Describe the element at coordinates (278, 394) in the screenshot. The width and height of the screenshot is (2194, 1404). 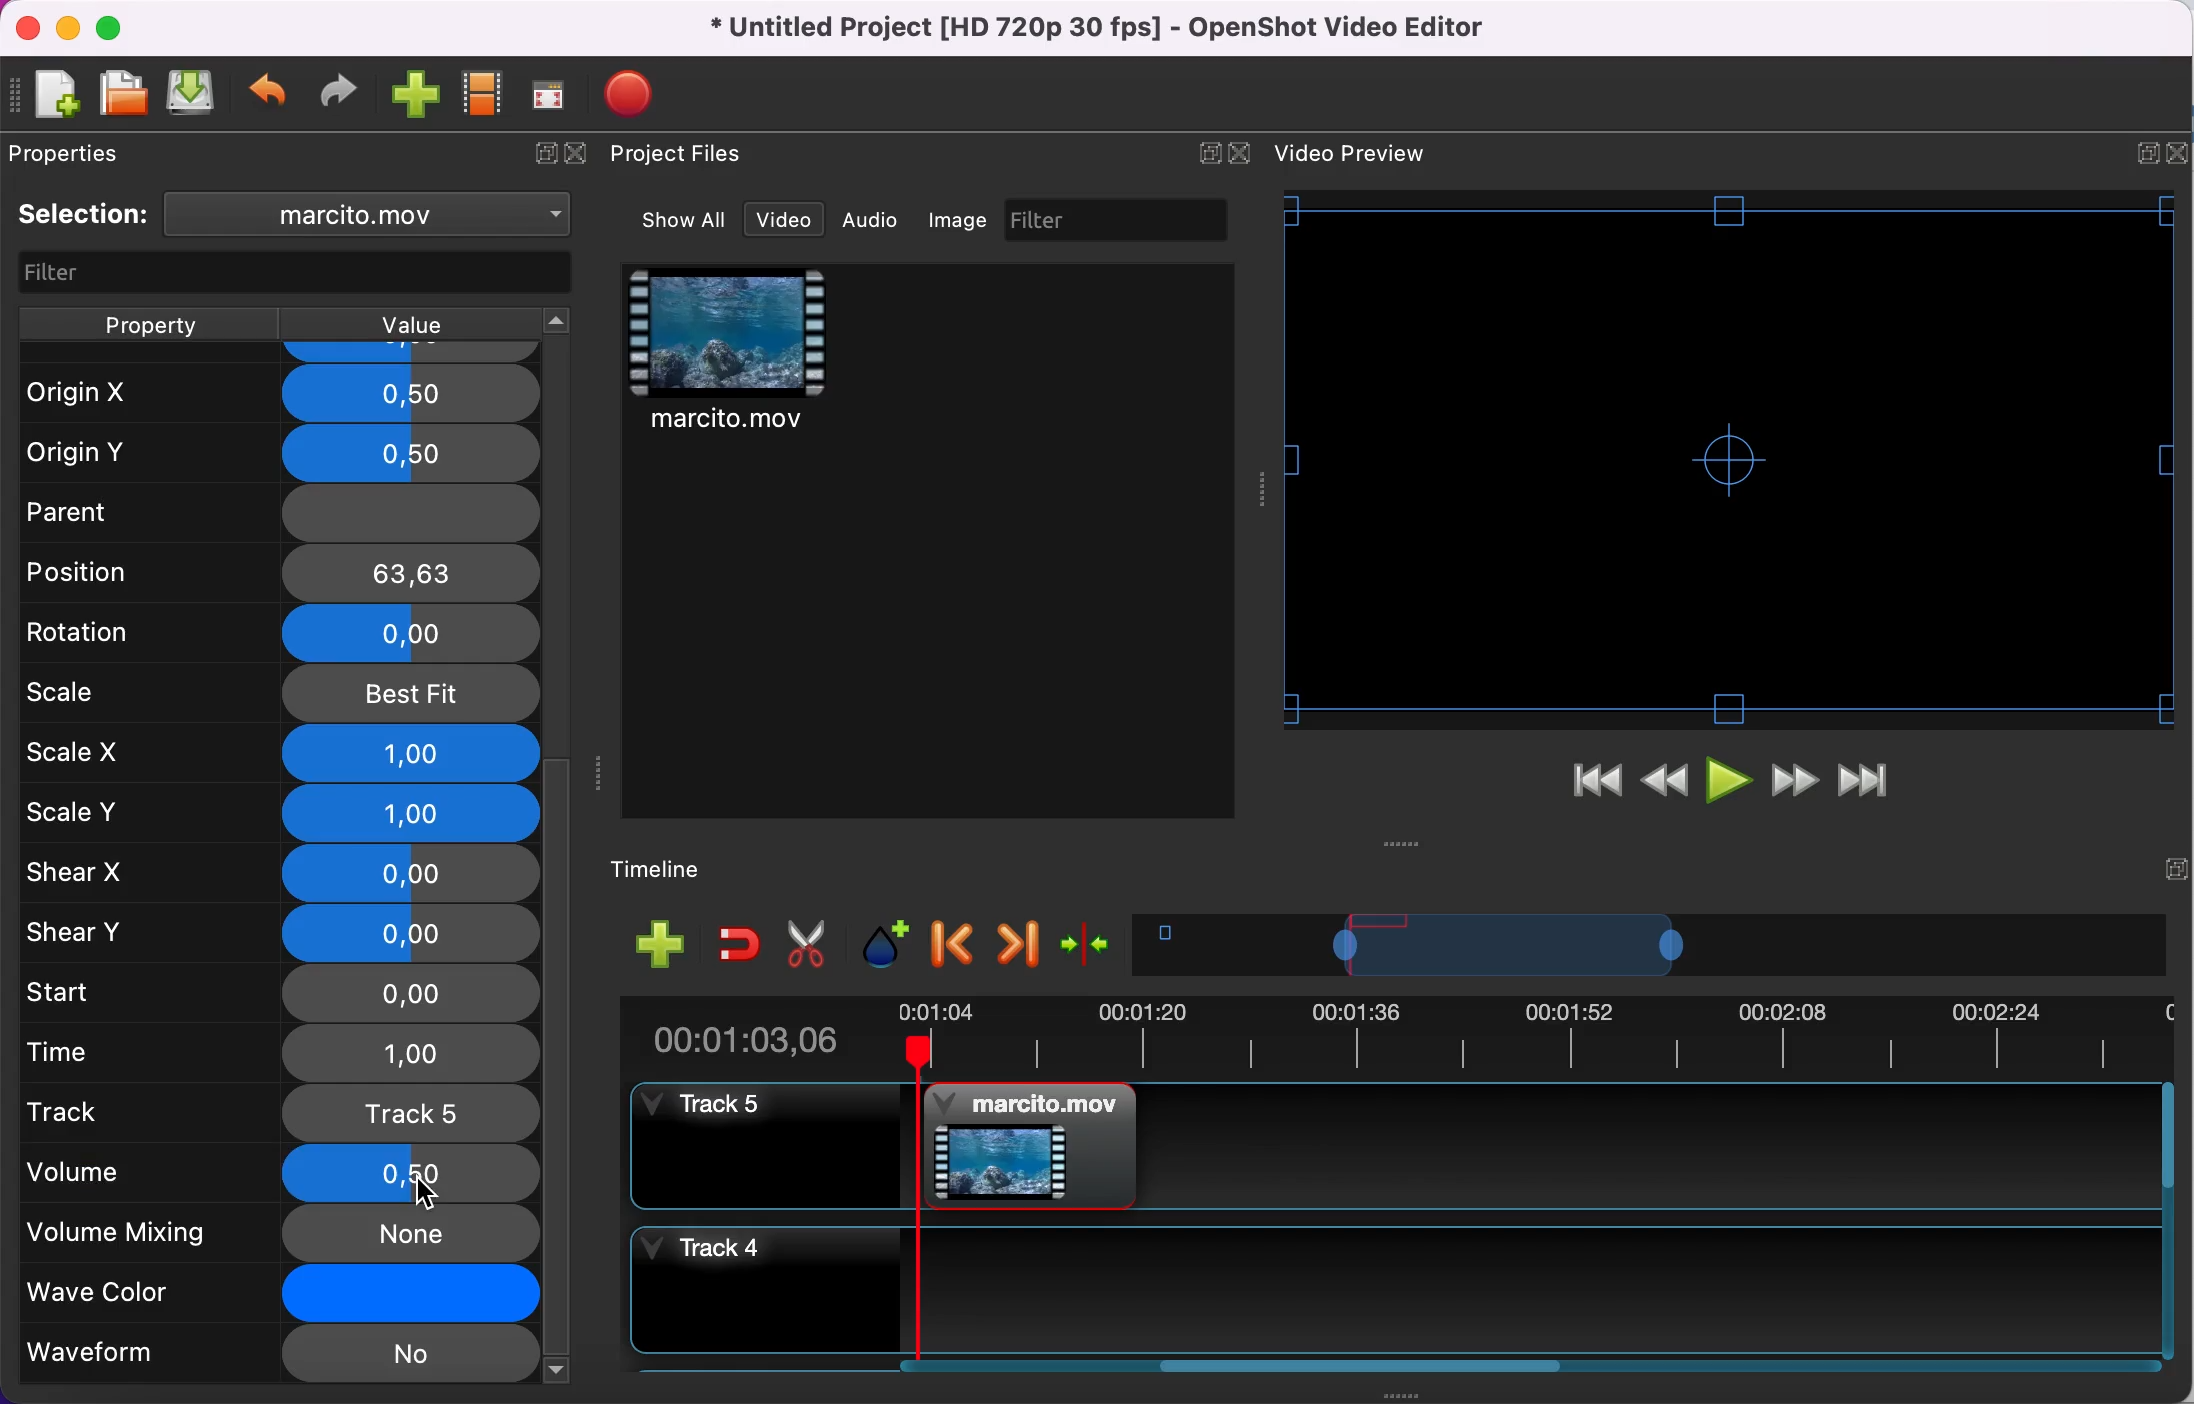
I see `Origin X` at that location.